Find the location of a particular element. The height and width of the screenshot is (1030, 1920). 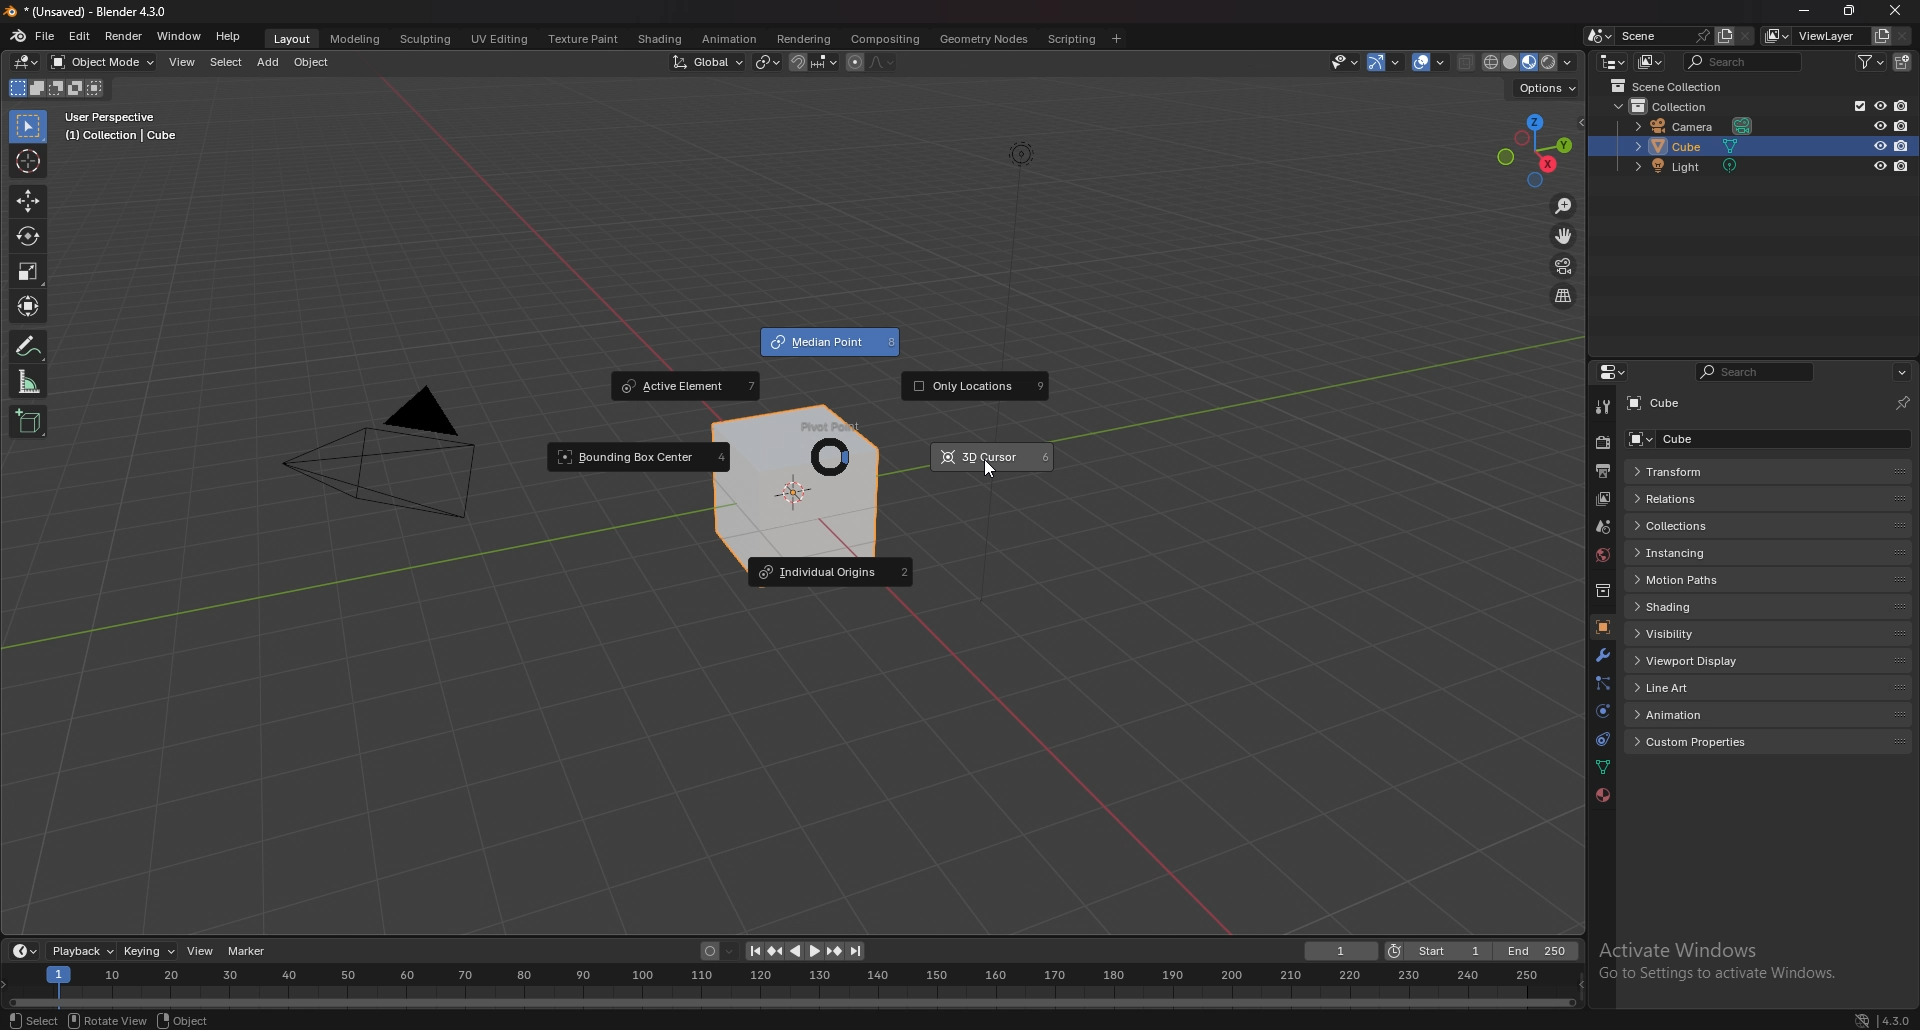

preset viewpoint is located at coordinates (1534, 150).